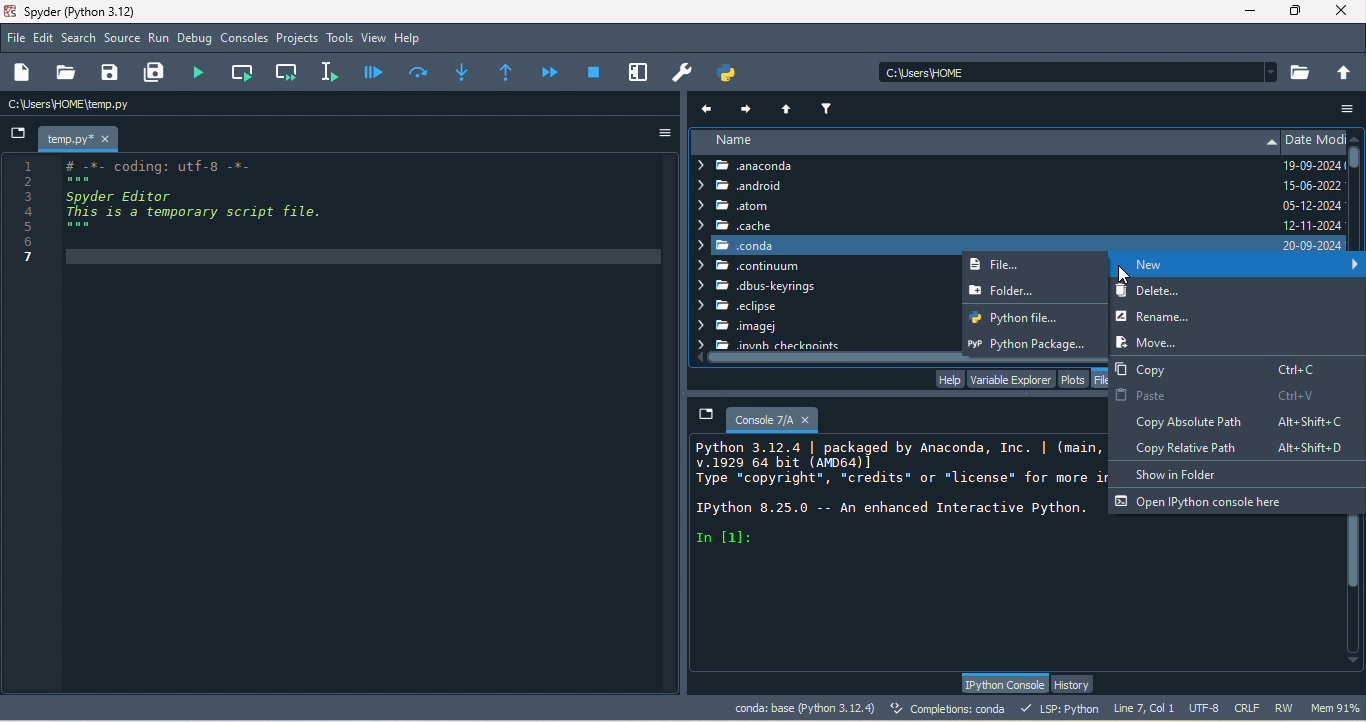 Image resolution: width=1366 pixels, height=722 pixels. What do you see at coordinates (762, 417) in the screenshot?
I see `console 7/a` at bounding box center [762, 417].